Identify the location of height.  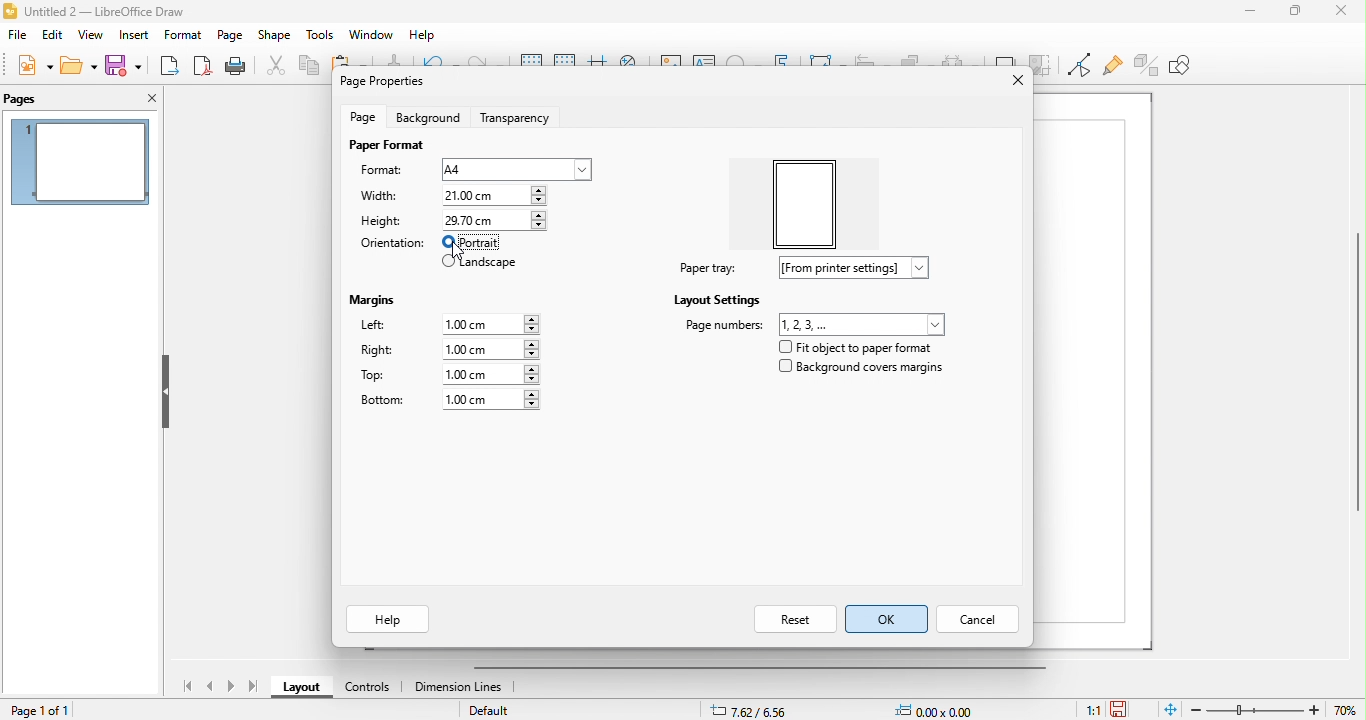
(381, 222).